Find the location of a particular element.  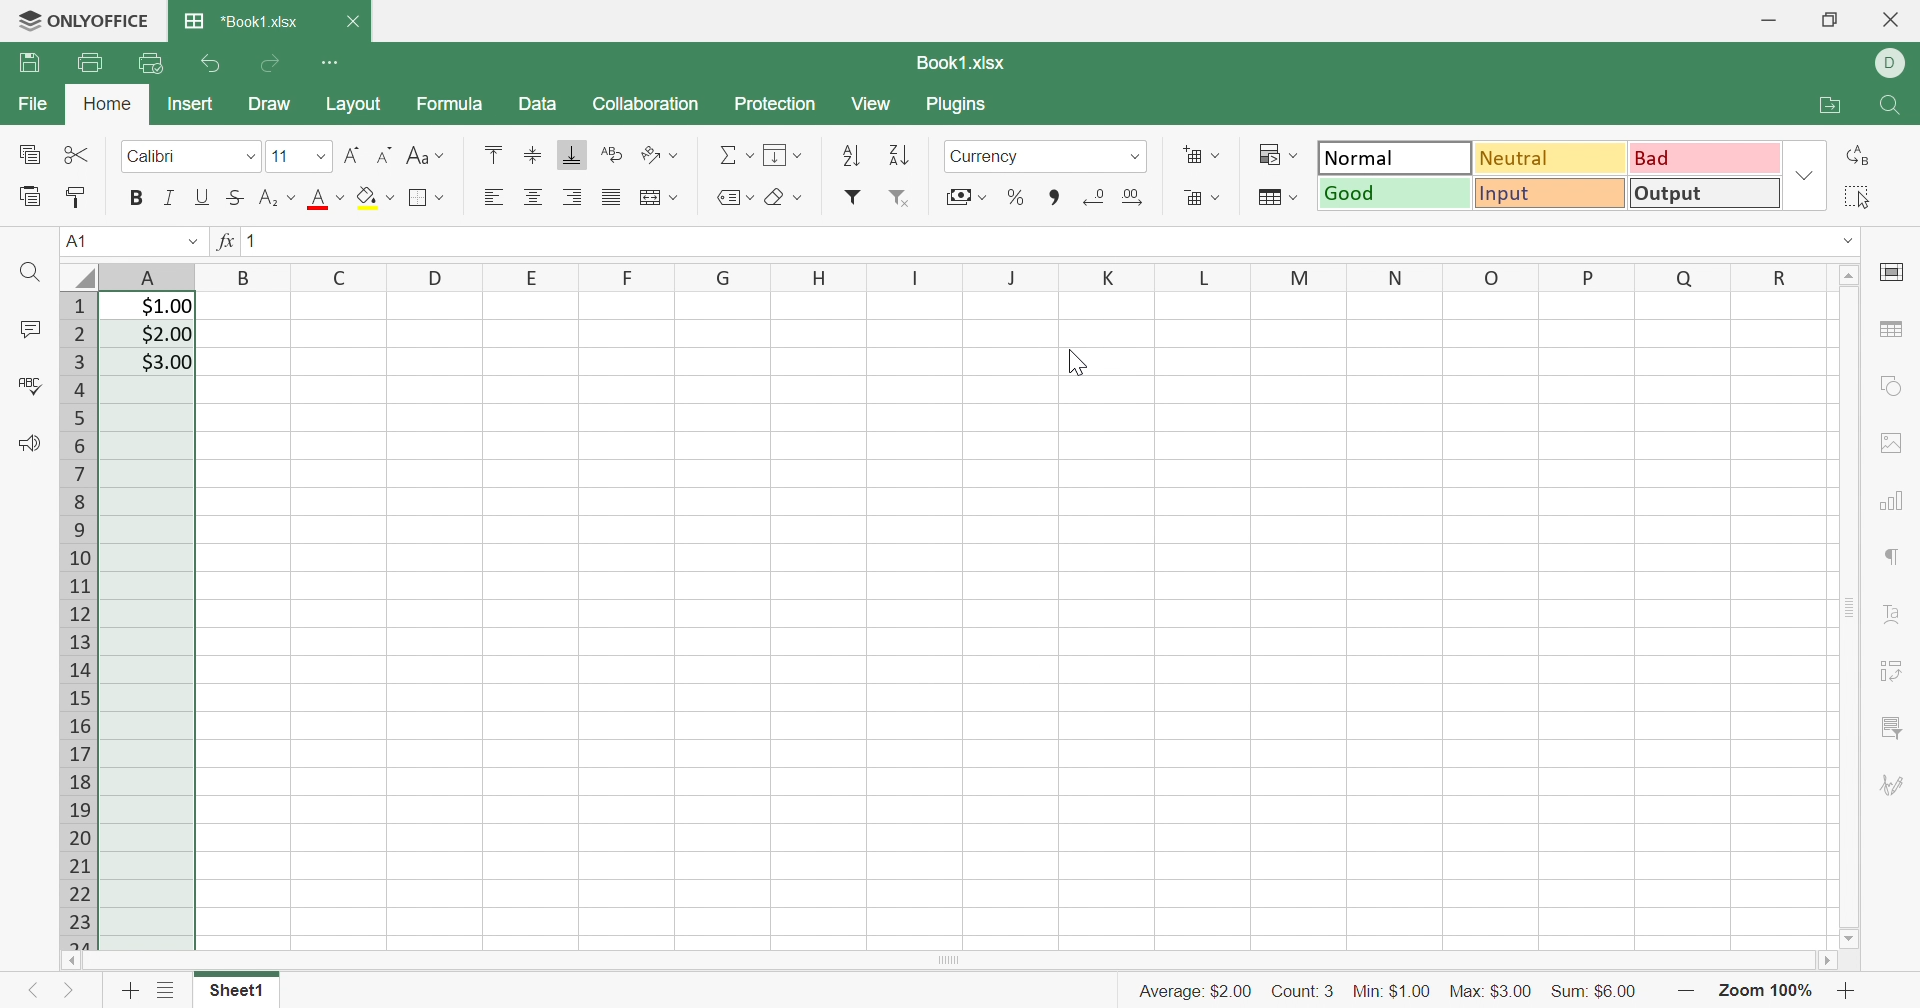

Paragraph settings is located at coordinates (1895, 557).